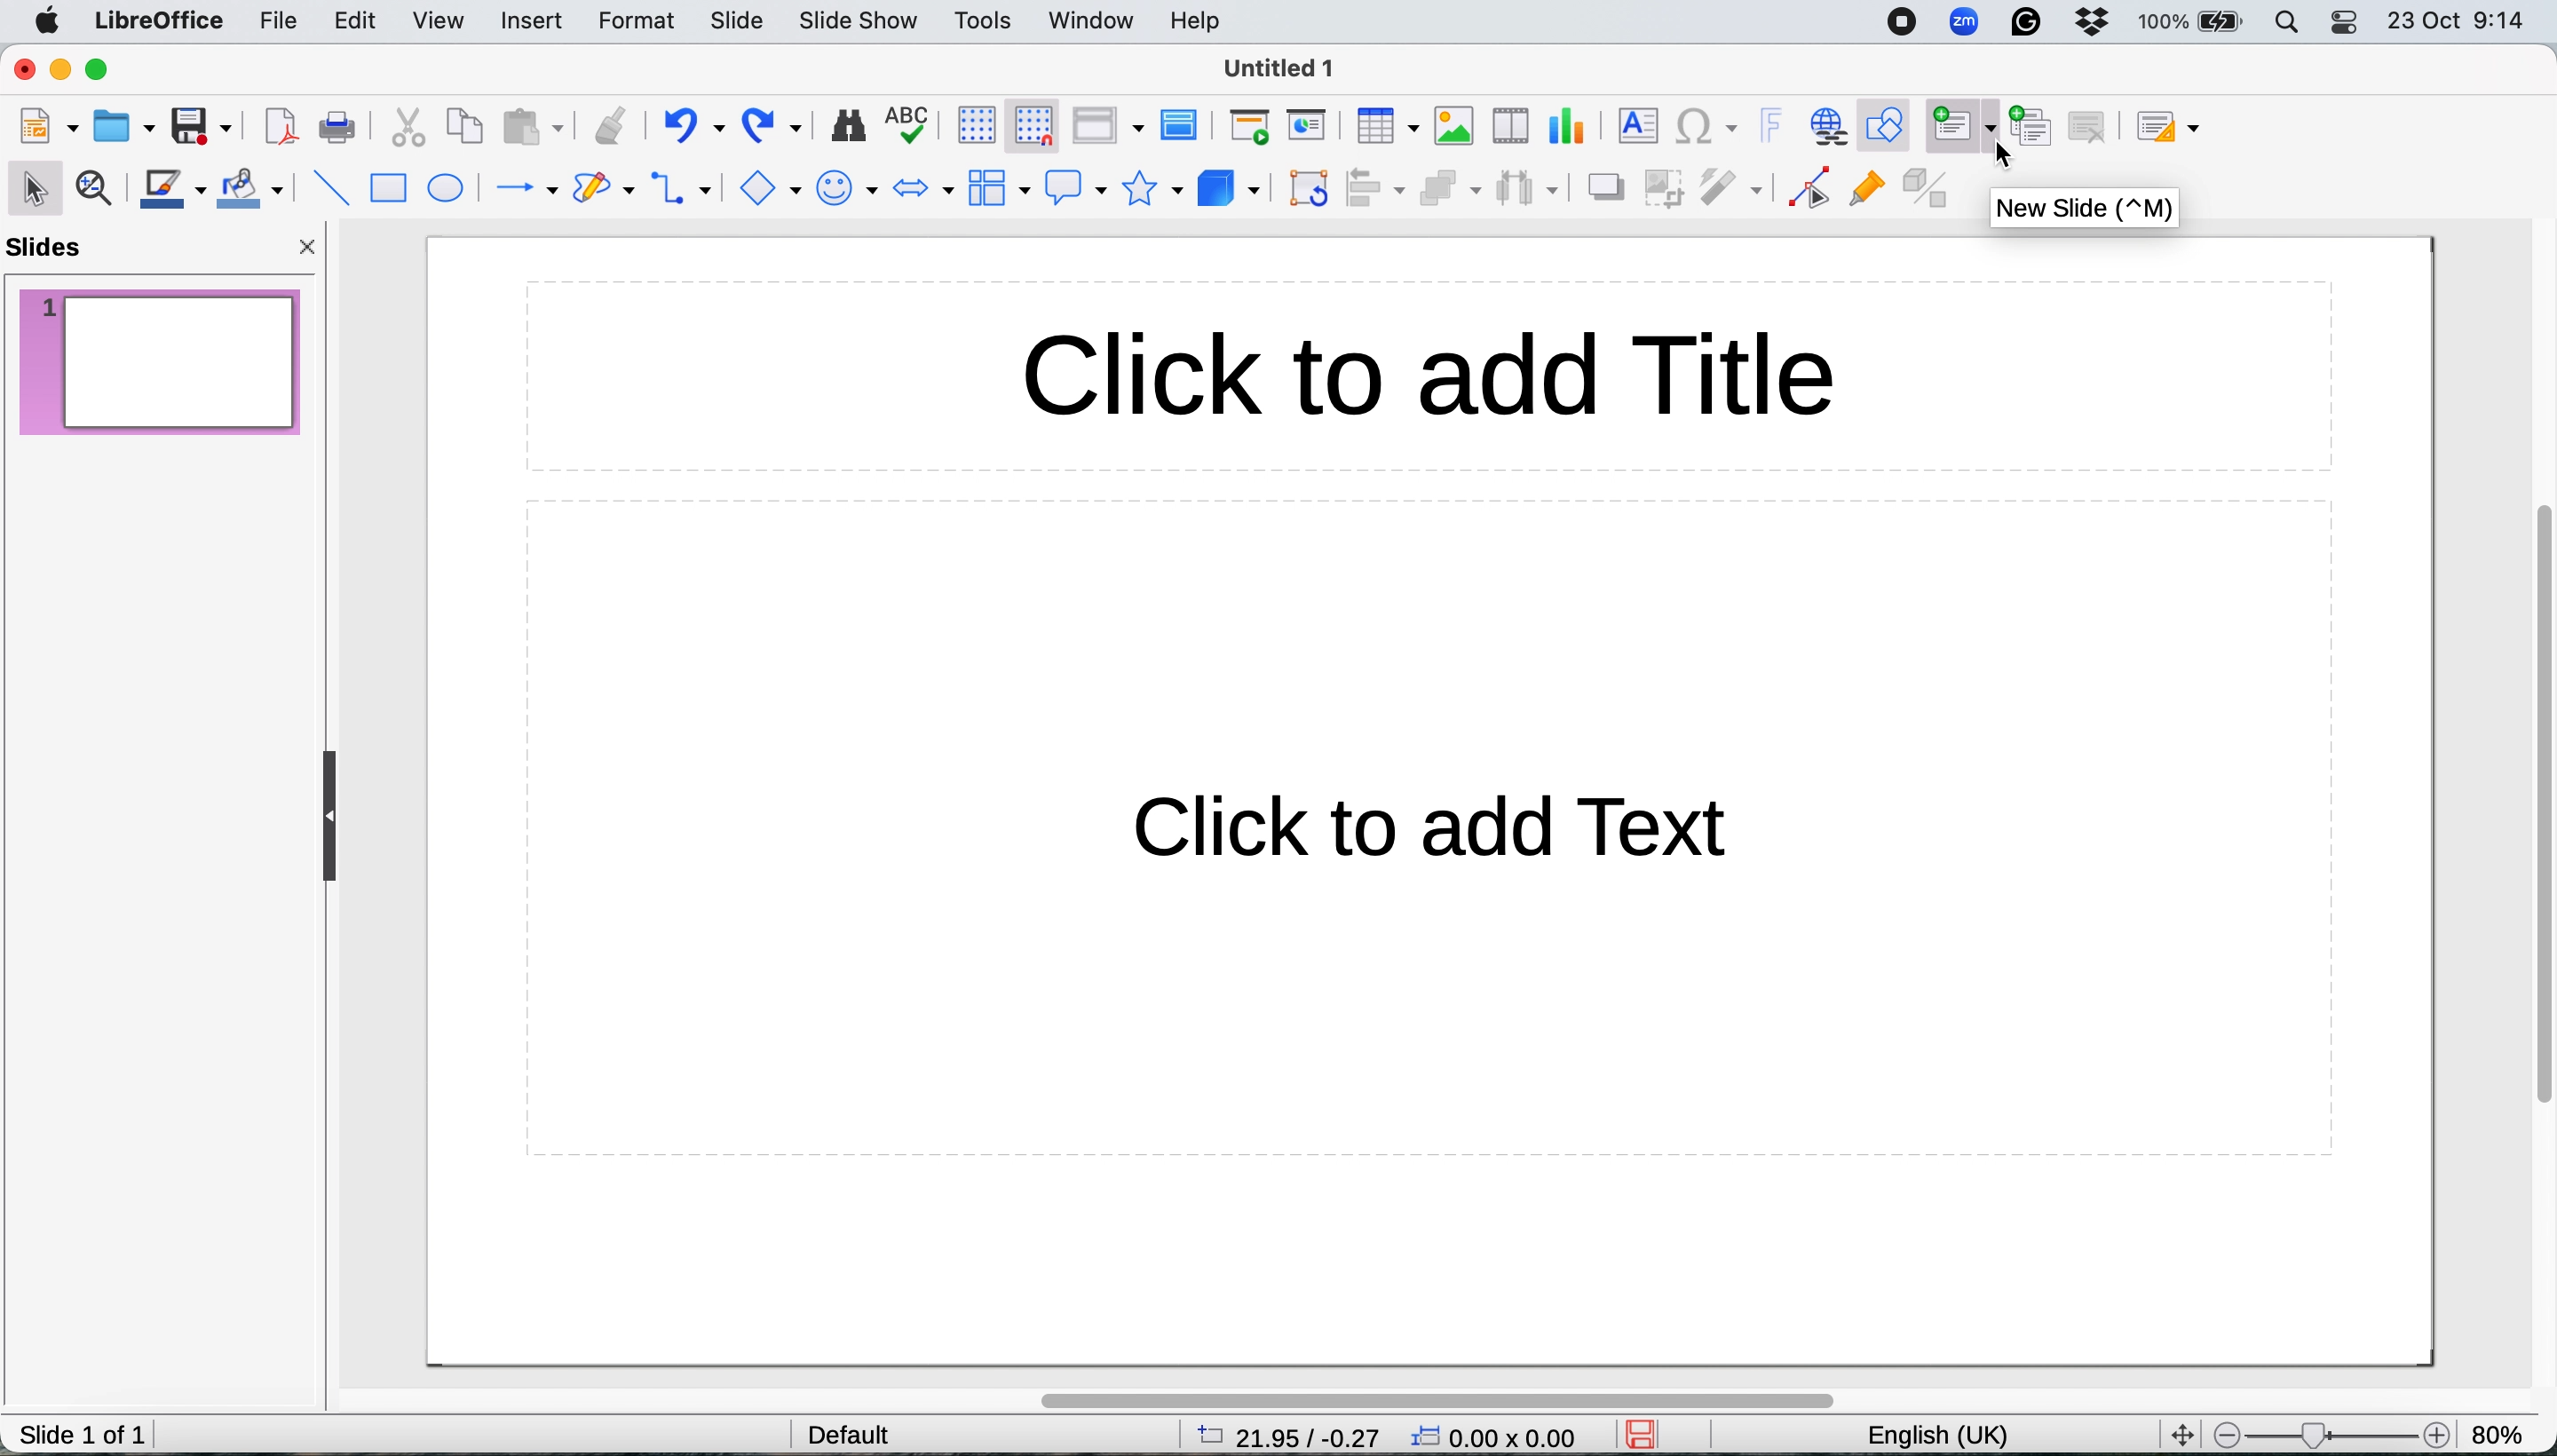  Describe the element at coordinates (1711, 126) in the screenshot. I see `insert special characters` at that location.